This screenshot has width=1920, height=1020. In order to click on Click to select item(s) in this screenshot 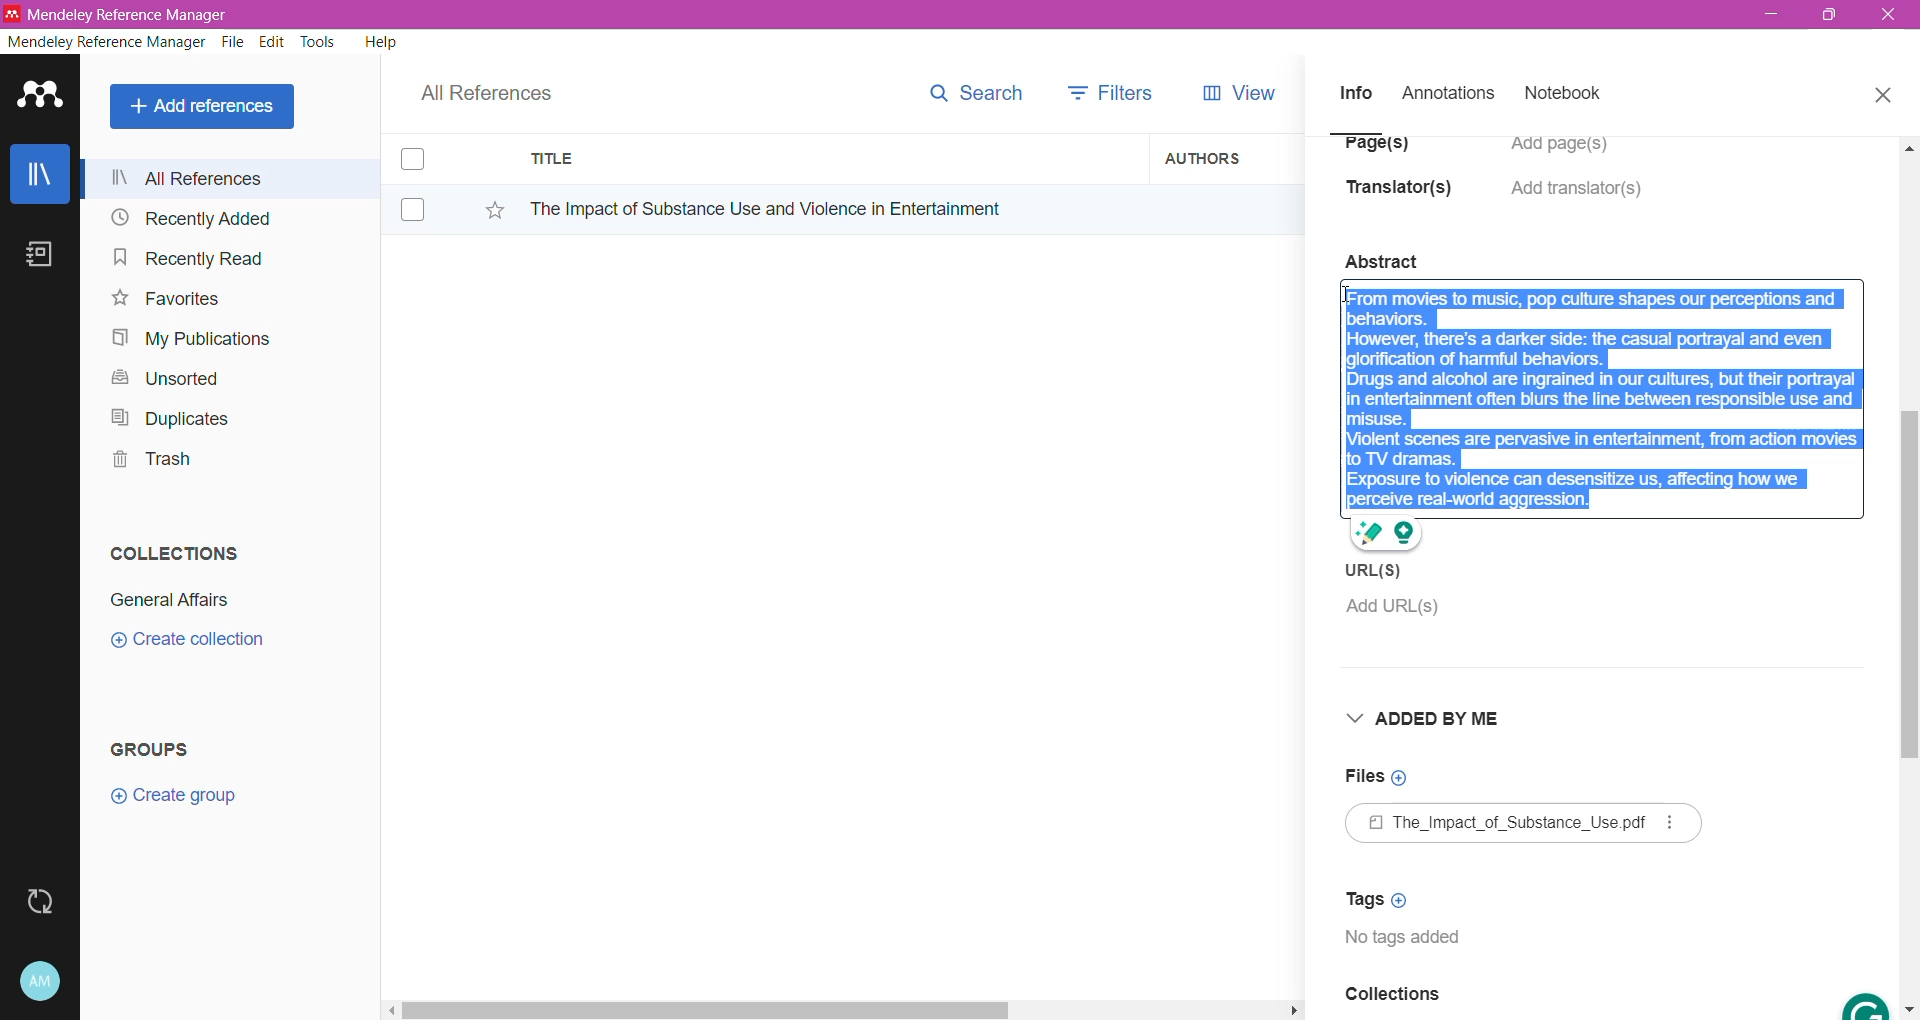, I will do `click(423, 183)`.